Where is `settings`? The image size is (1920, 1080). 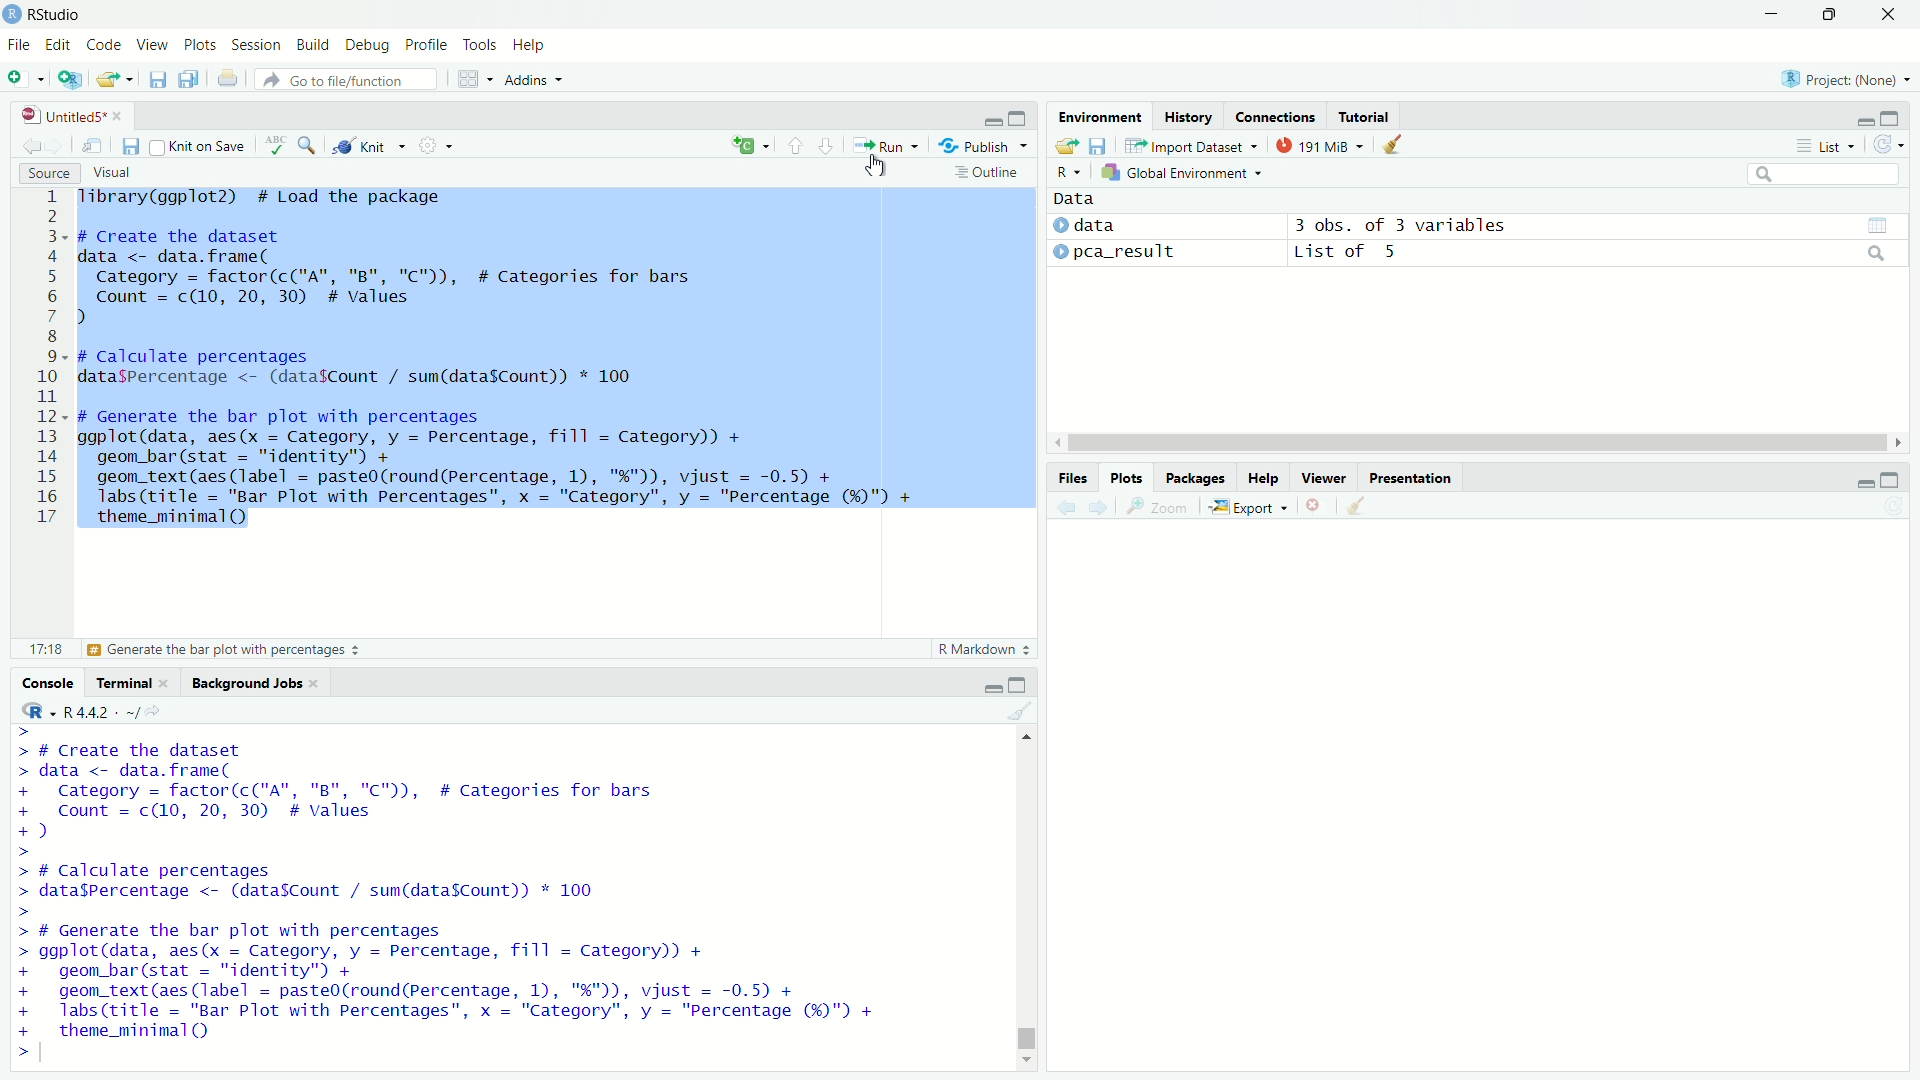 settings is located at coordinates (429, 144).